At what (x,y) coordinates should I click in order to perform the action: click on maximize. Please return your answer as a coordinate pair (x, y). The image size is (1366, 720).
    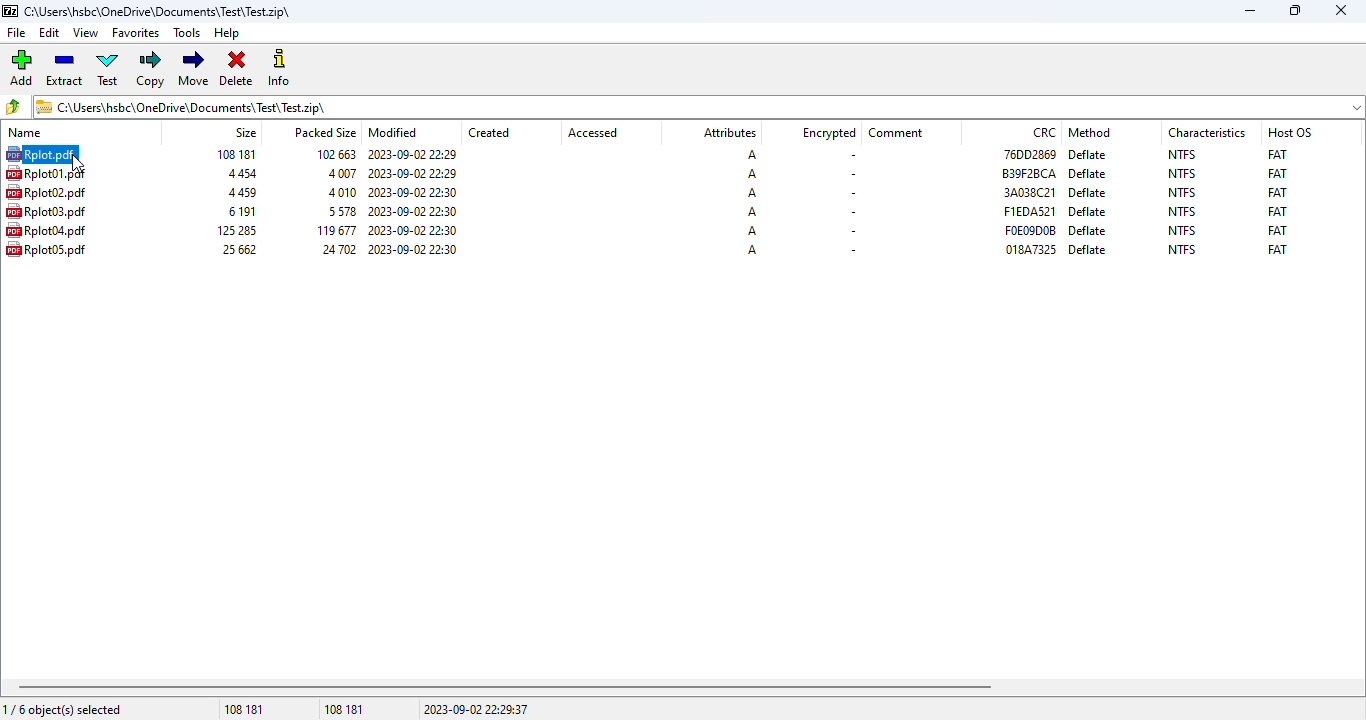
    Looking at the image, I should click on (1295, 11).